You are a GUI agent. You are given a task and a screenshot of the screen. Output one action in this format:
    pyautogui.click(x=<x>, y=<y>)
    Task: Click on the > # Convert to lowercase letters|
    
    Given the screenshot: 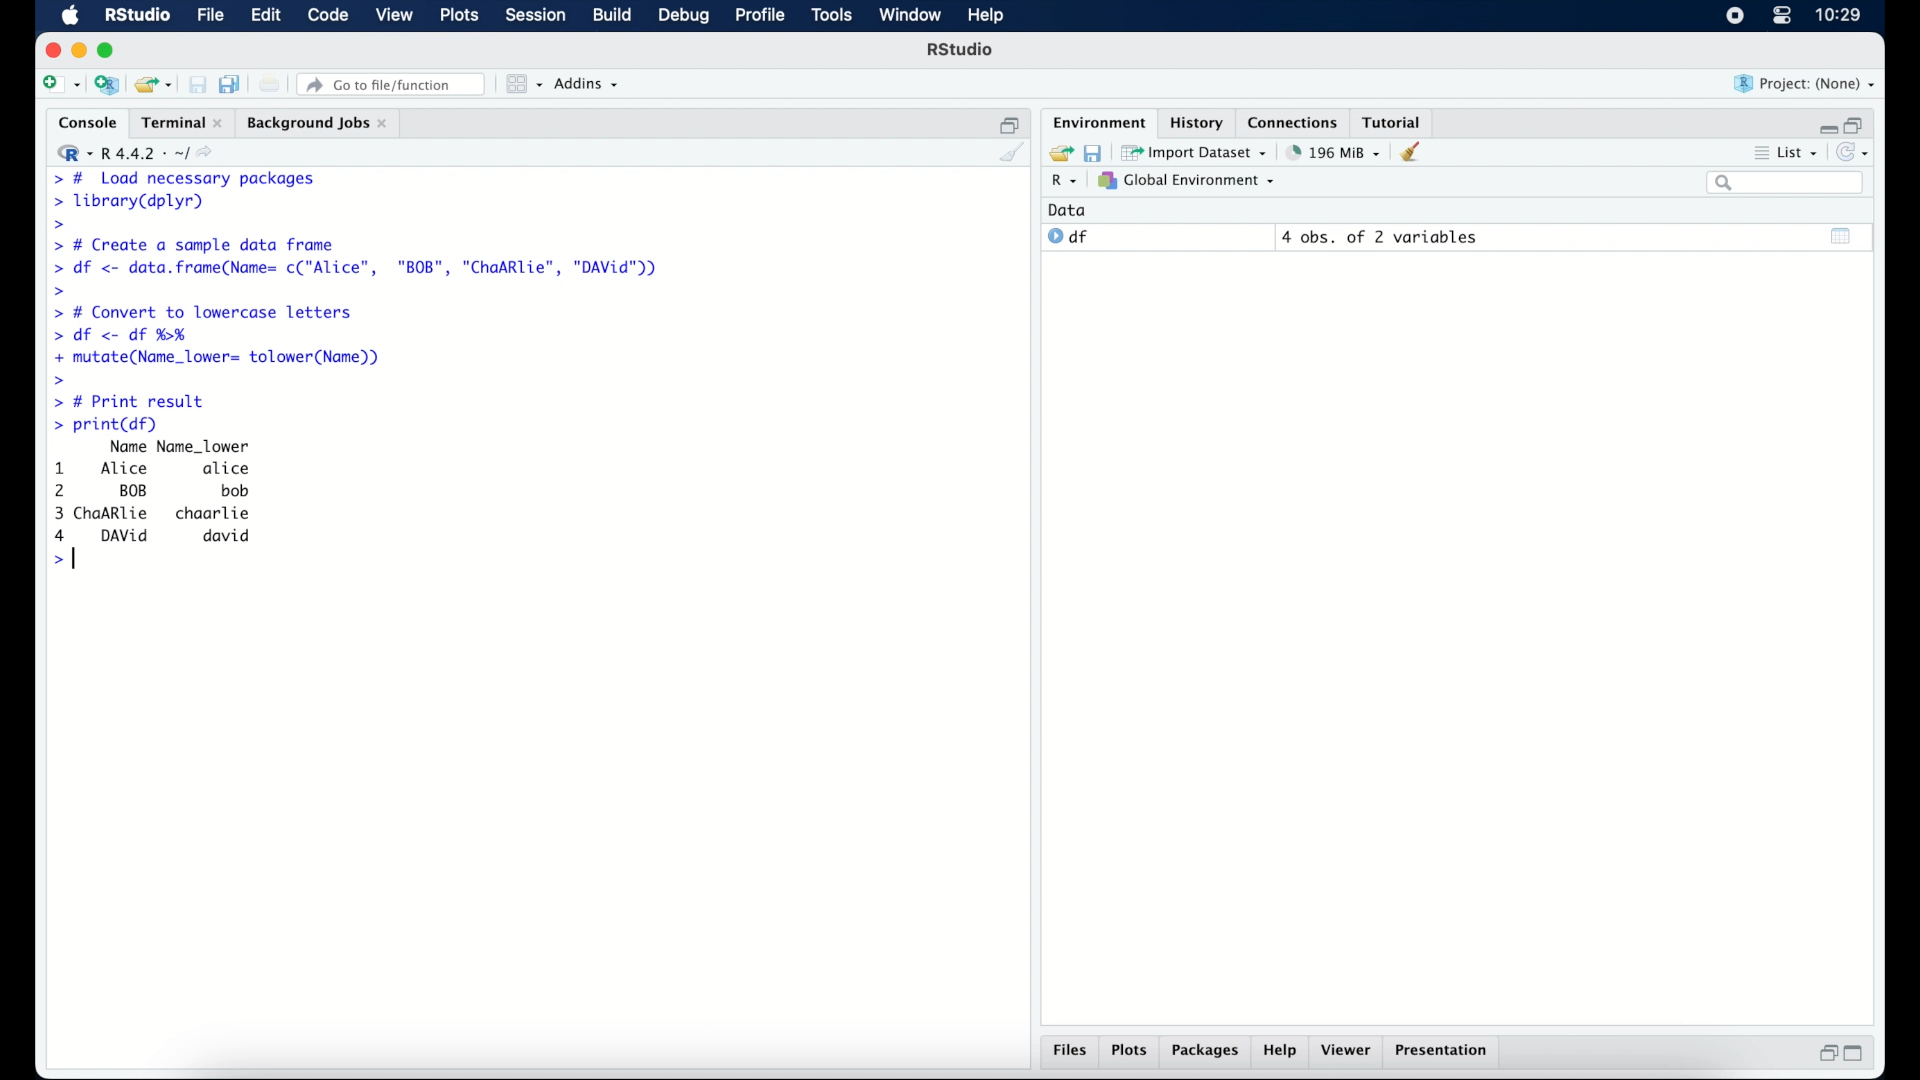 What is the action you would take?
    pyautogui.click(x=204, y=313)
    